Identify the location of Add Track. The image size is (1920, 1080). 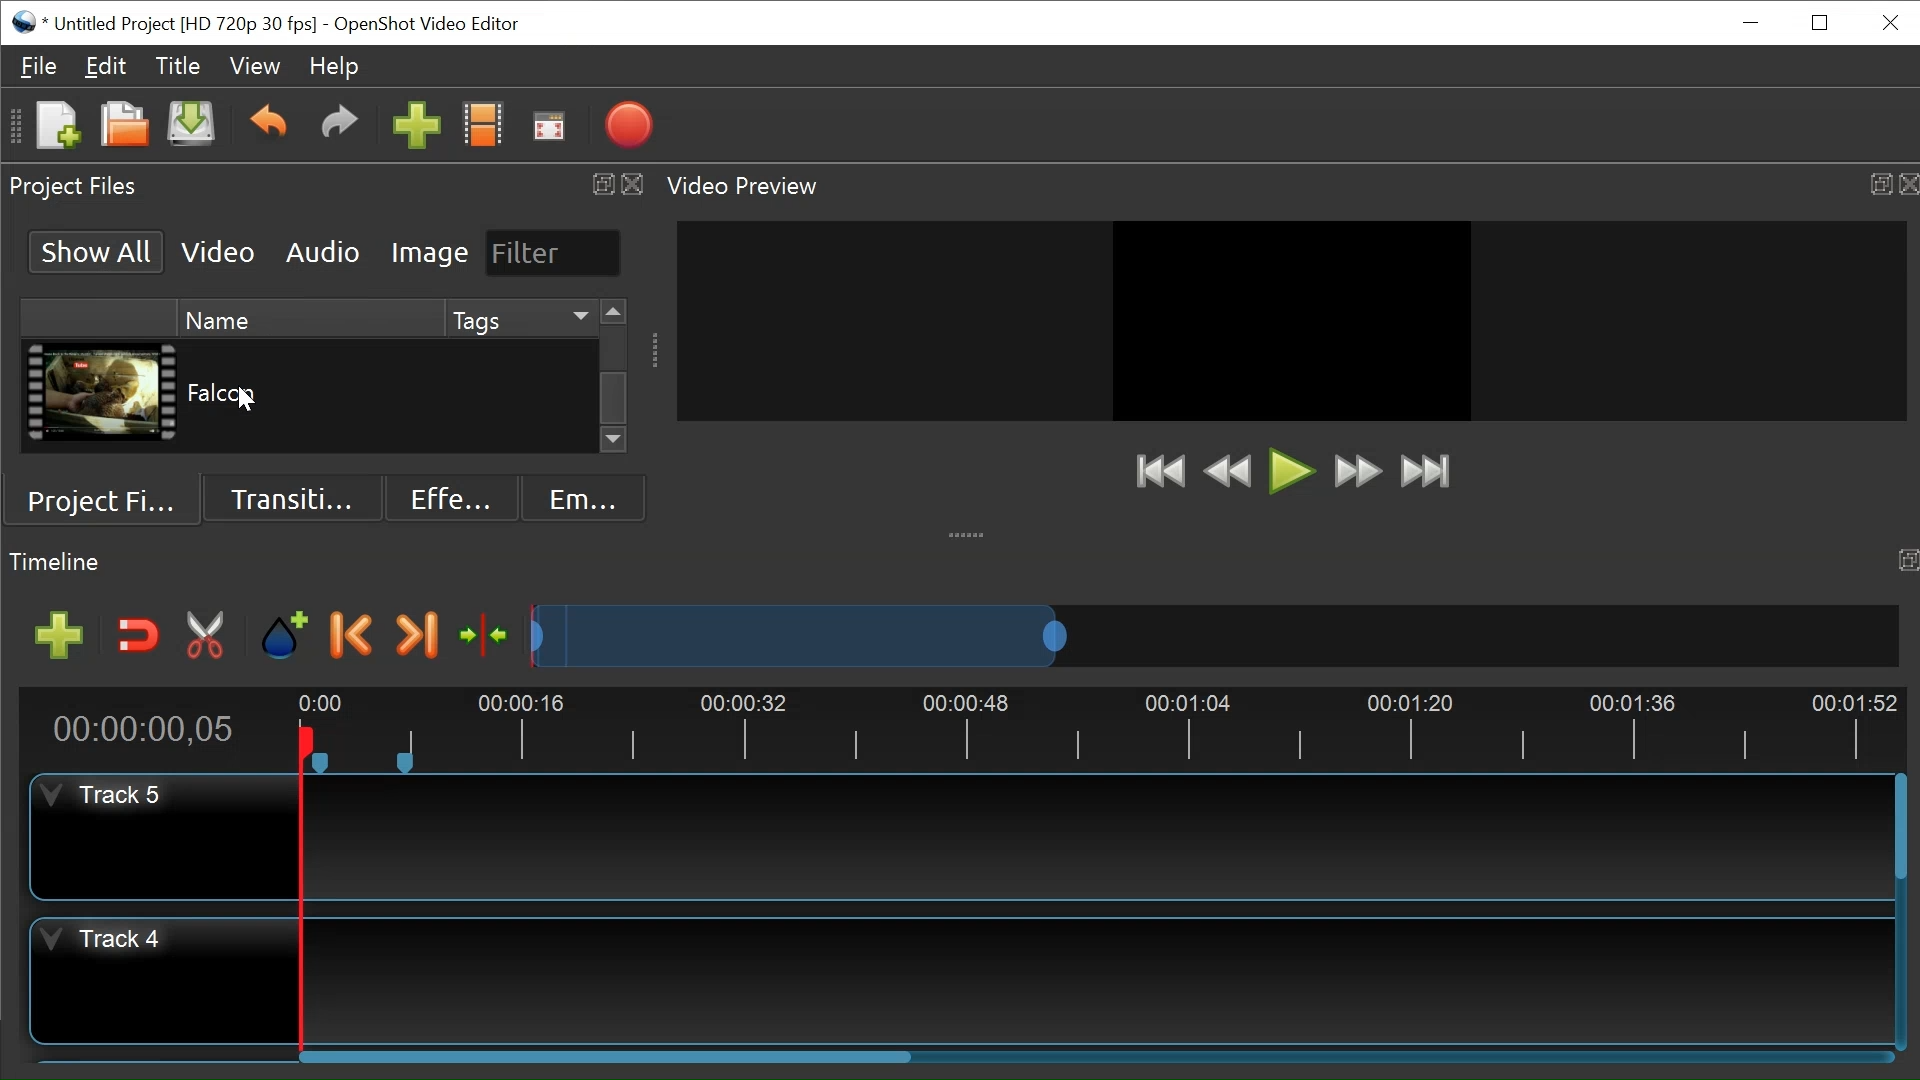
(52, 636).